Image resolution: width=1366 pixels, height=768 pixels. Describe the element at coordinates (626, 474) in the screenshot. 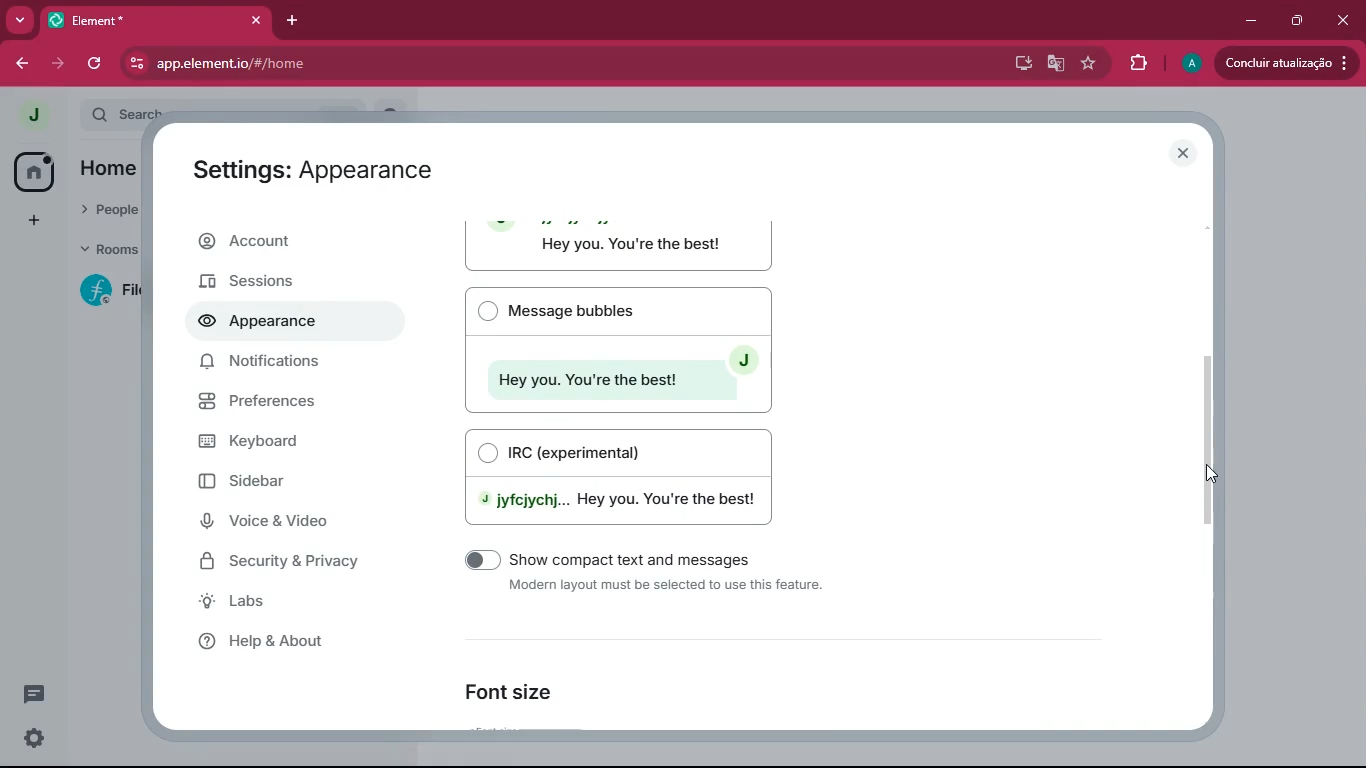

I see `IRC` at that location.